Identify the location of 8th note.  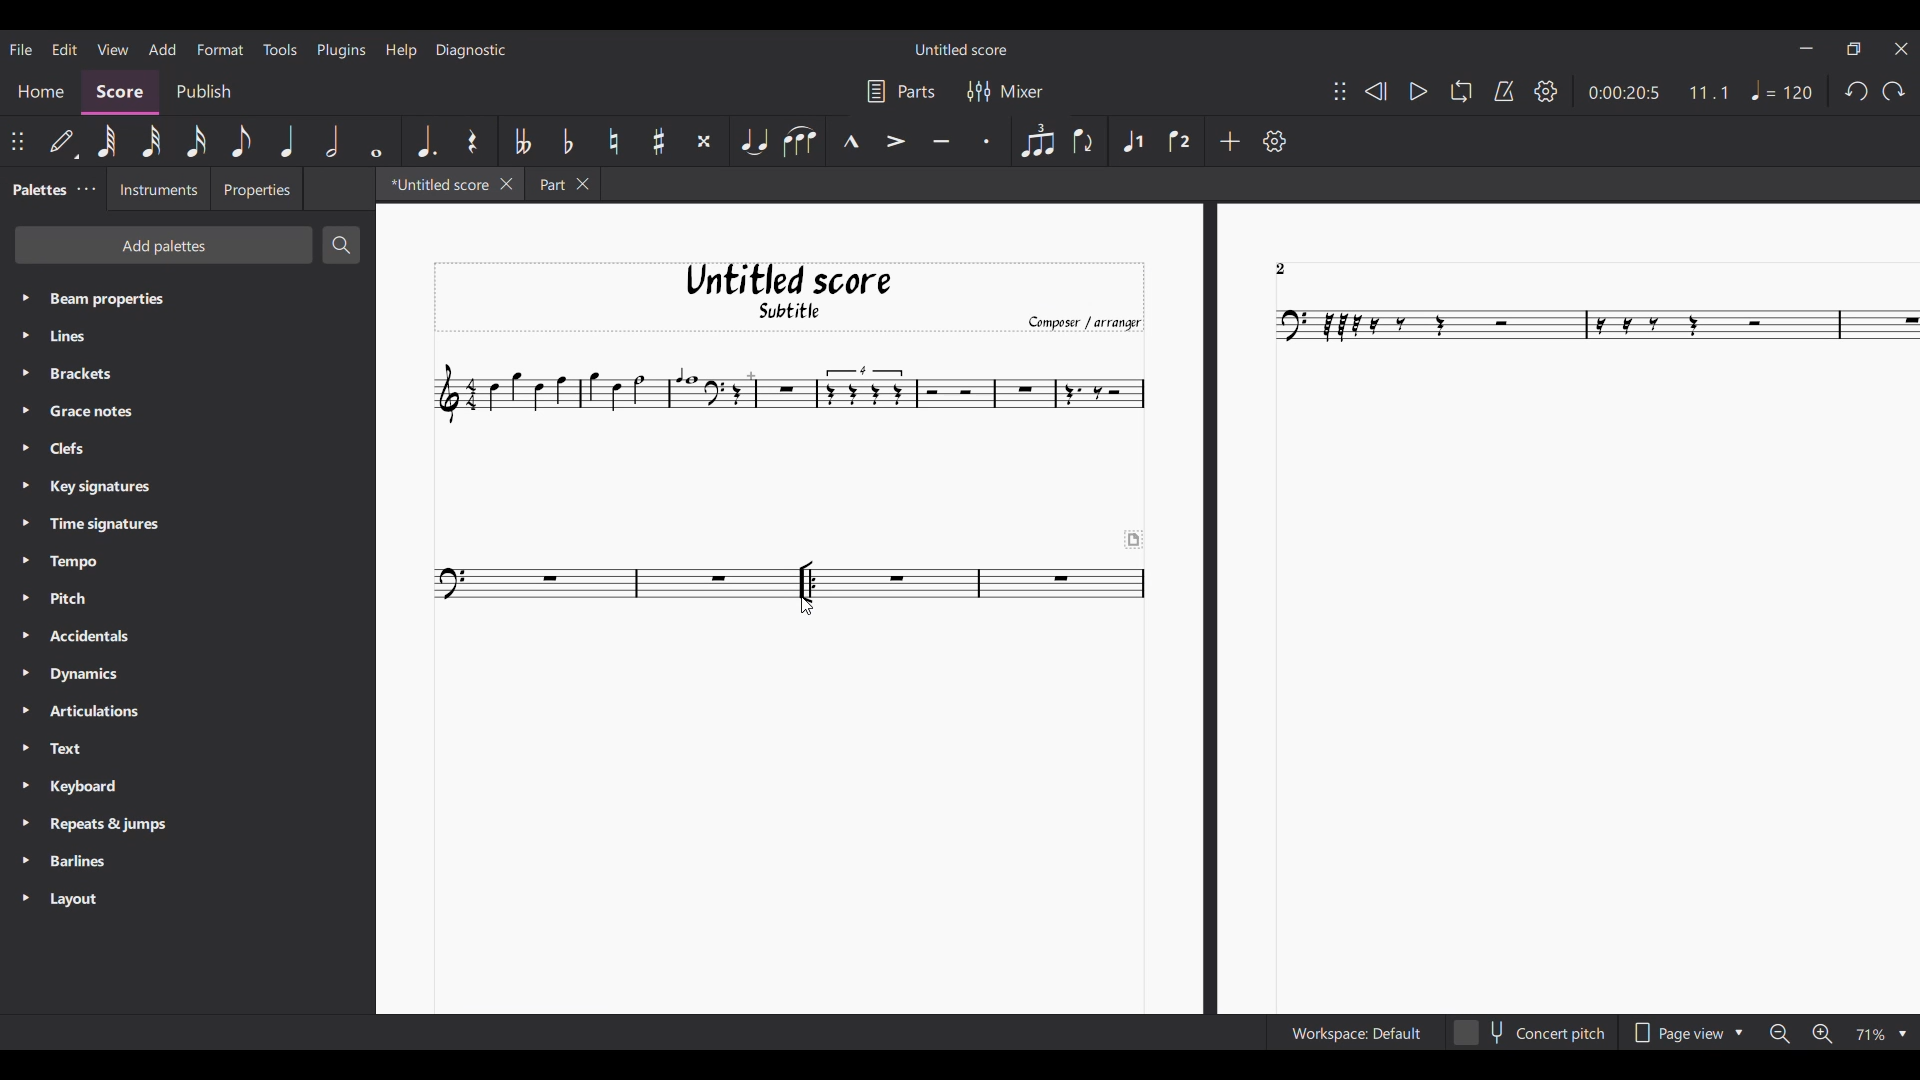
(242, 141).